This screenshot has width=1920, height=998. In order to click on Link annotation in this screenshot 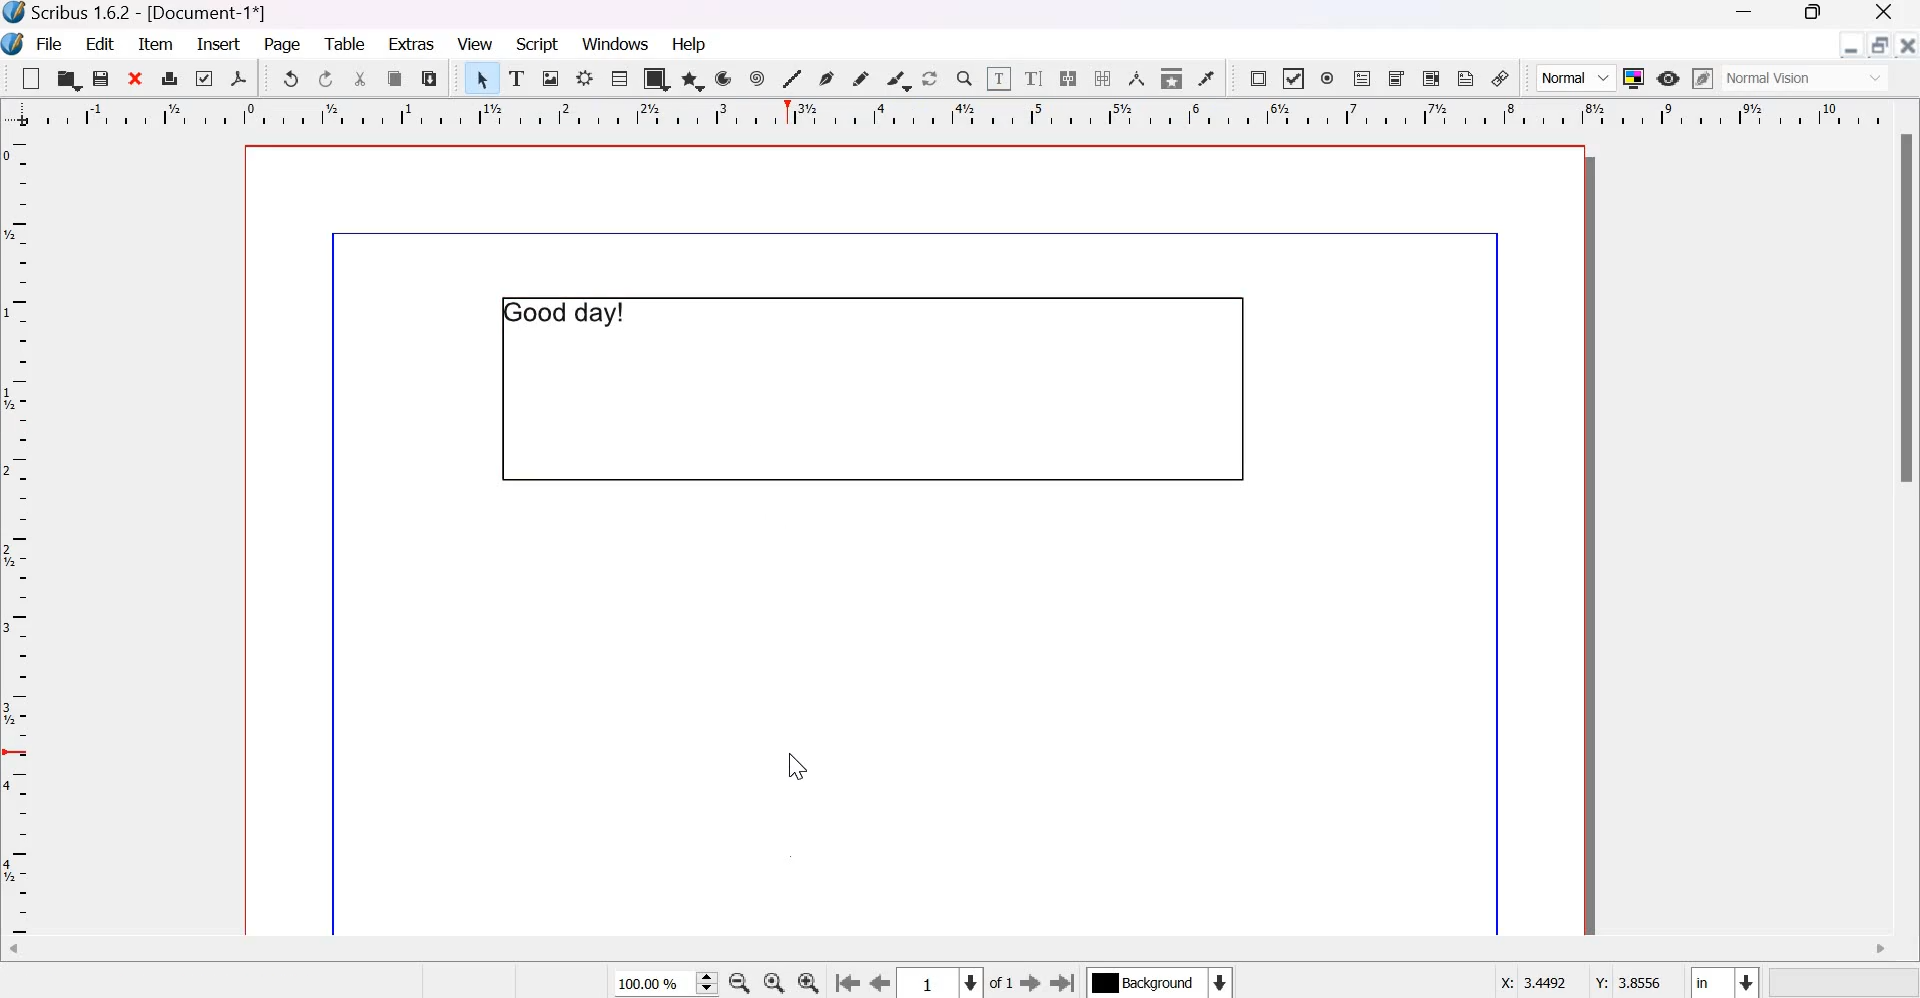, I will do `click(1501, 78)`.